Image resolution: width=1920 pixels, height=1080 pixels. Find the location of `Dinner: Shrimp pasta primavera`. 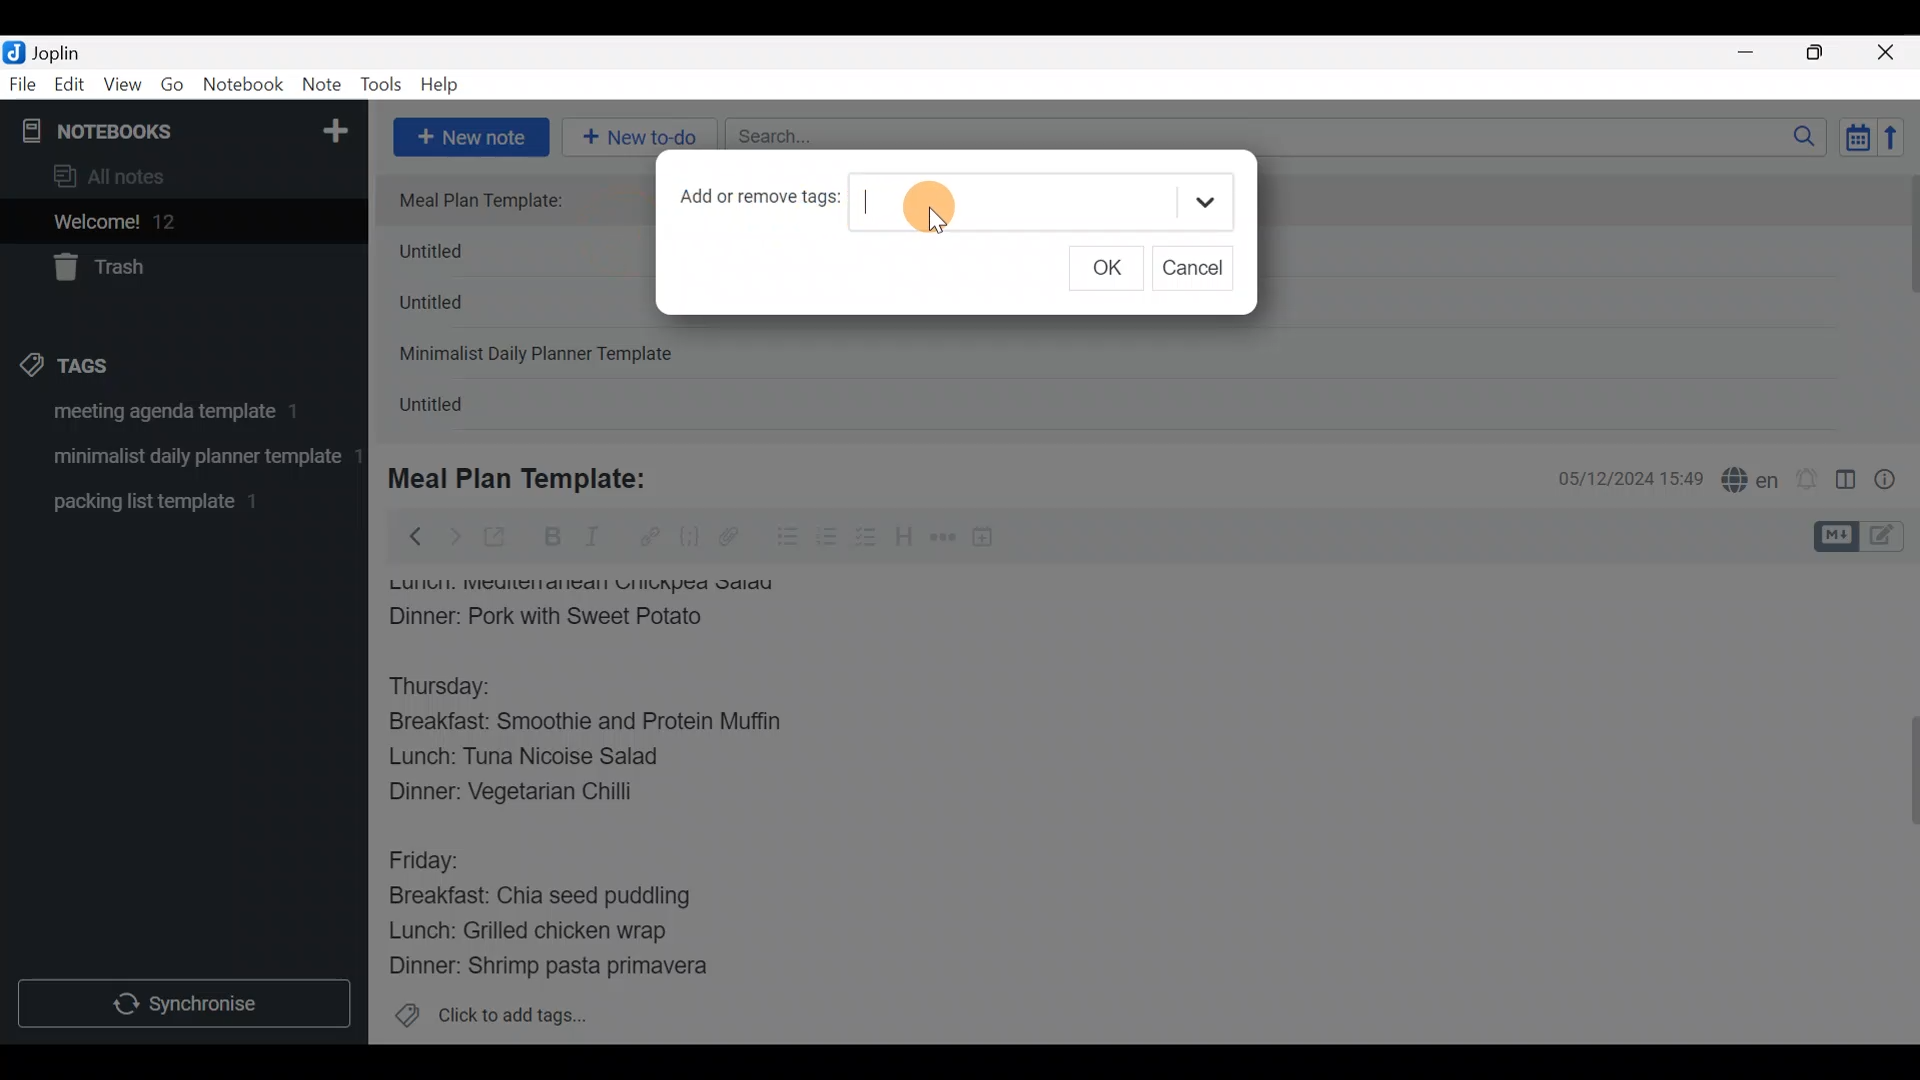

Dinner: Shrimp pasta primavera is located at coordinates (568, 968).